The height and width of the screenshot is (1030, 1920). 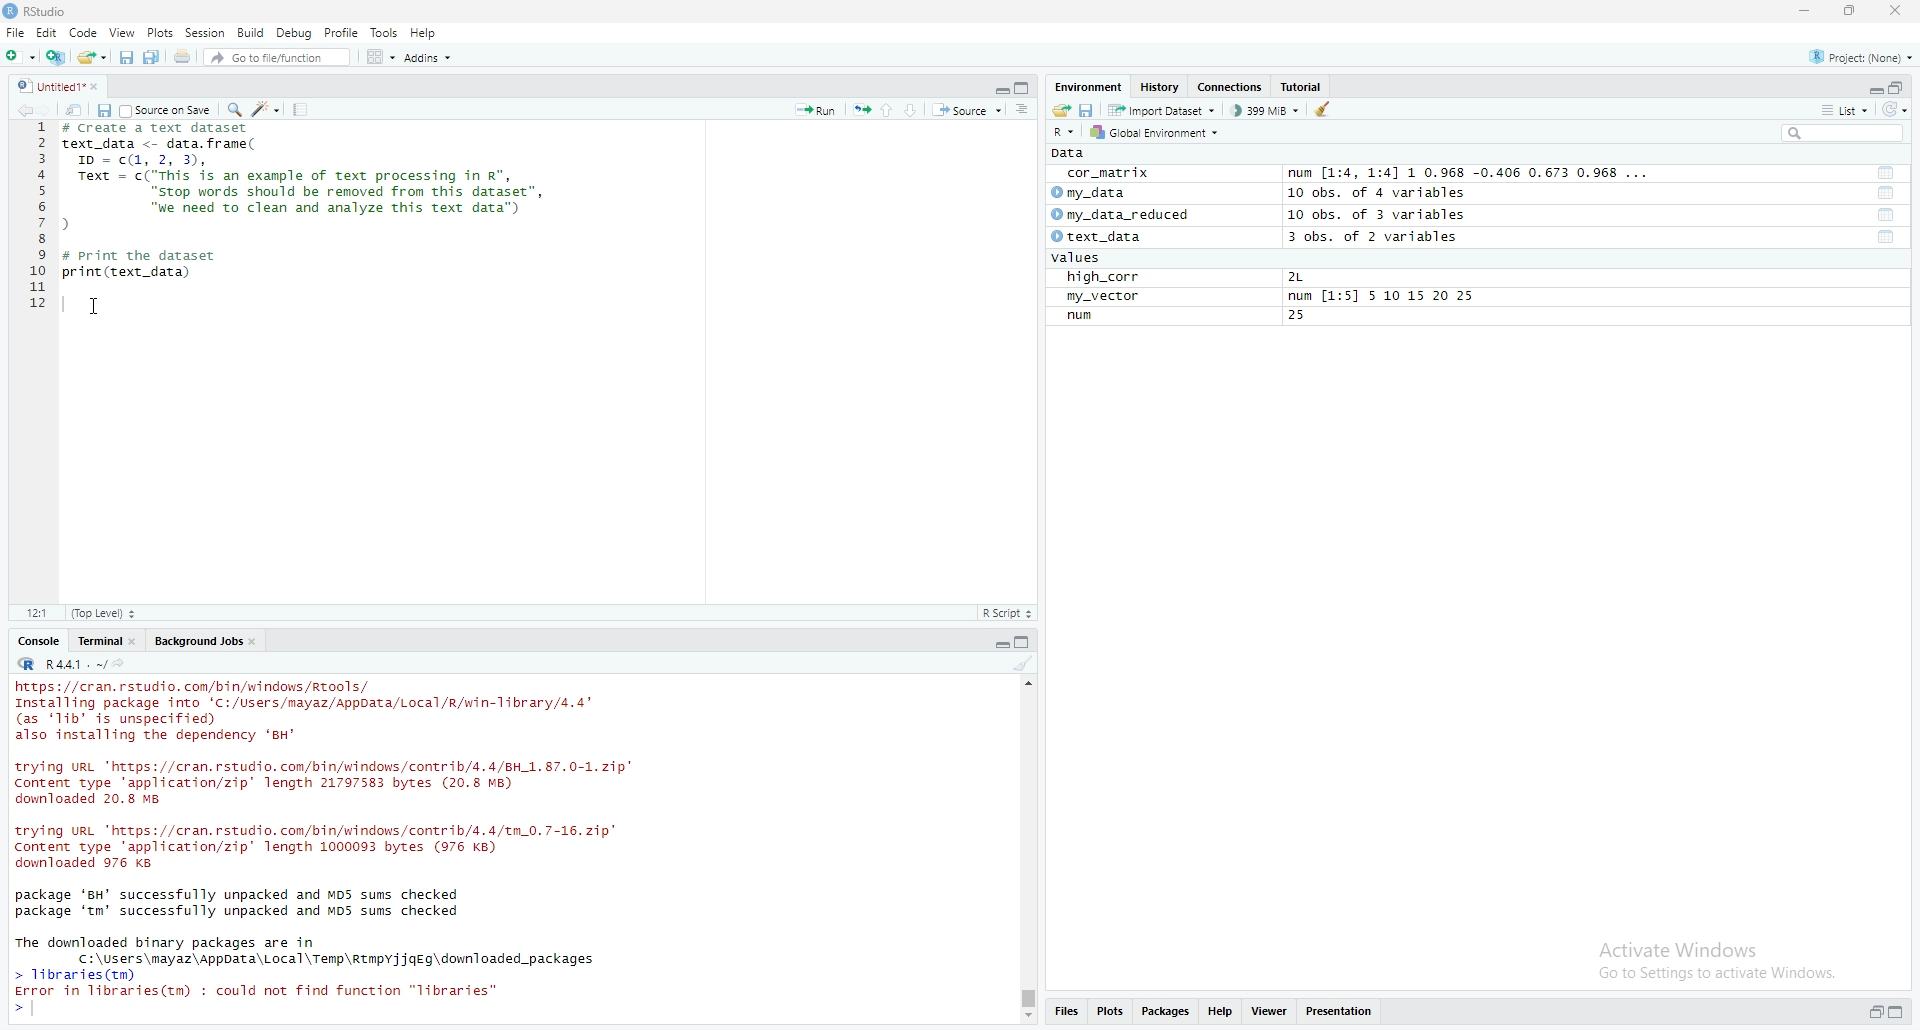 I want to click on data, so click(x=1069, y=154).